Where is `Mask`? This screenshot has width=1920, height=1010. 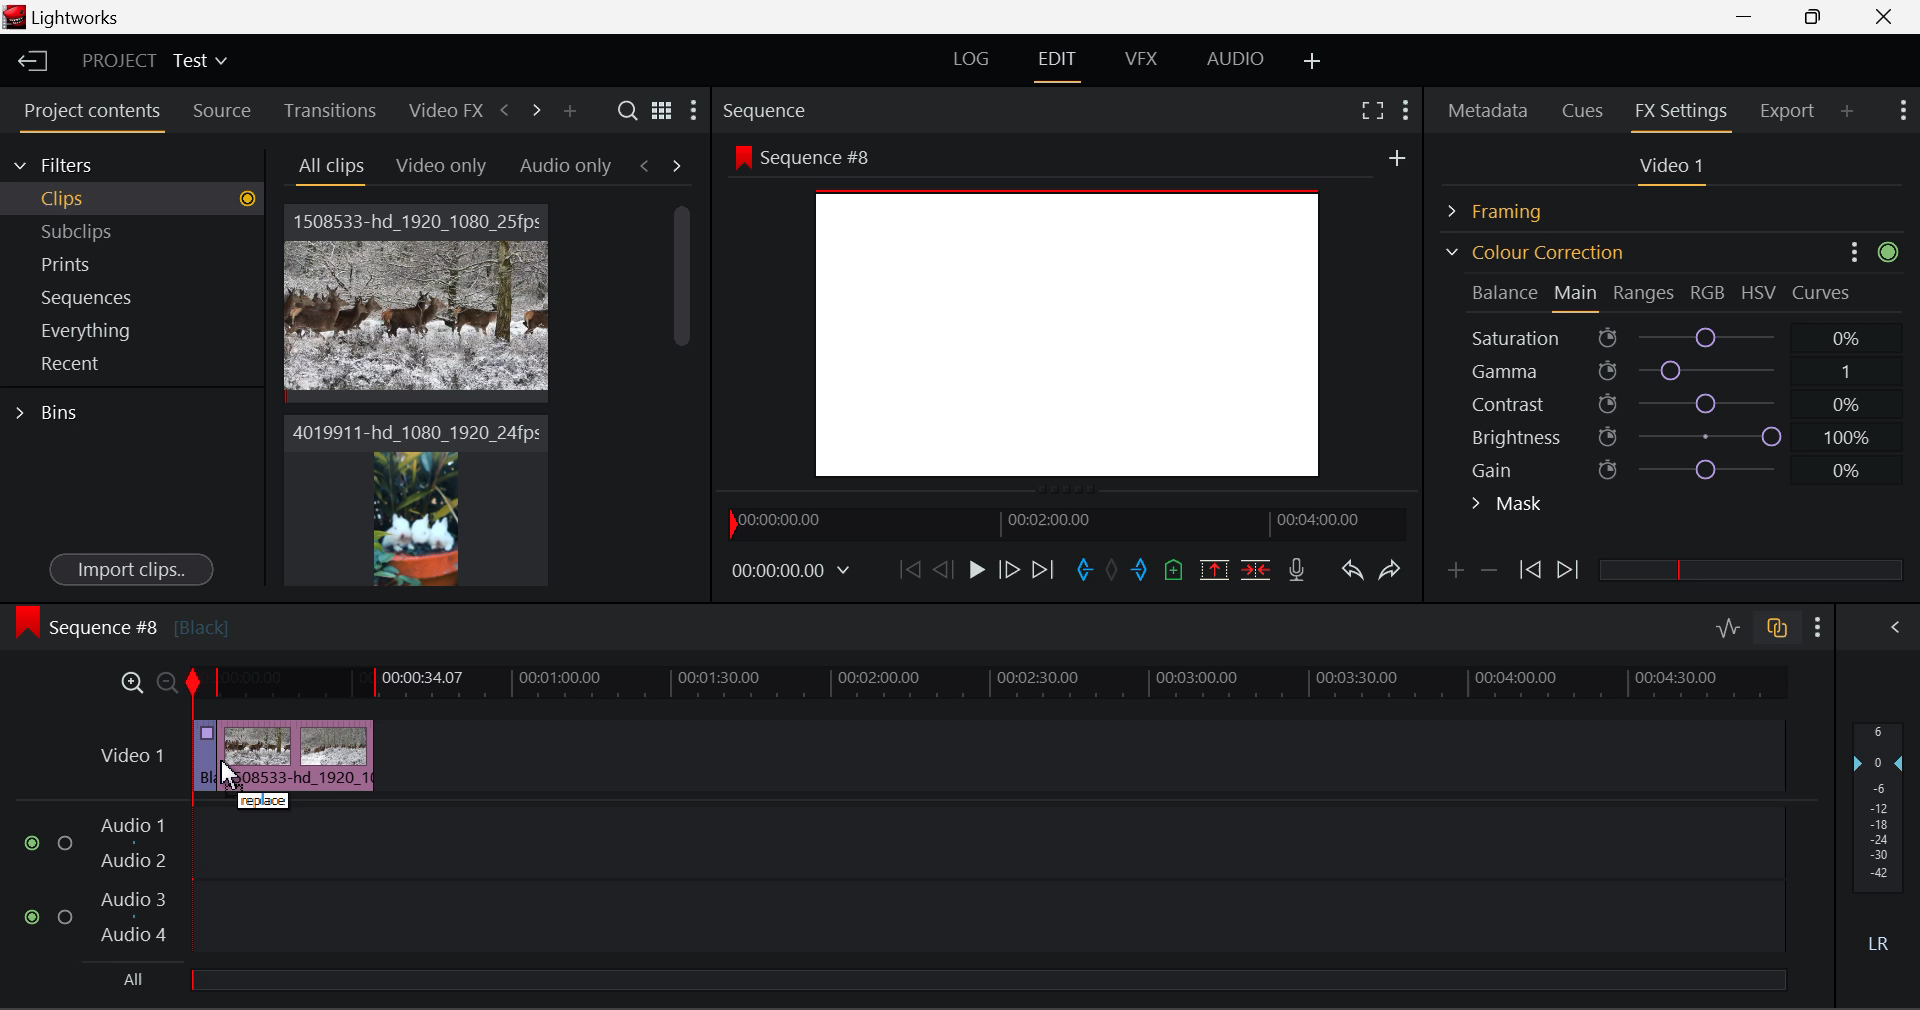 Mask is located at coordinates (1508, 506).